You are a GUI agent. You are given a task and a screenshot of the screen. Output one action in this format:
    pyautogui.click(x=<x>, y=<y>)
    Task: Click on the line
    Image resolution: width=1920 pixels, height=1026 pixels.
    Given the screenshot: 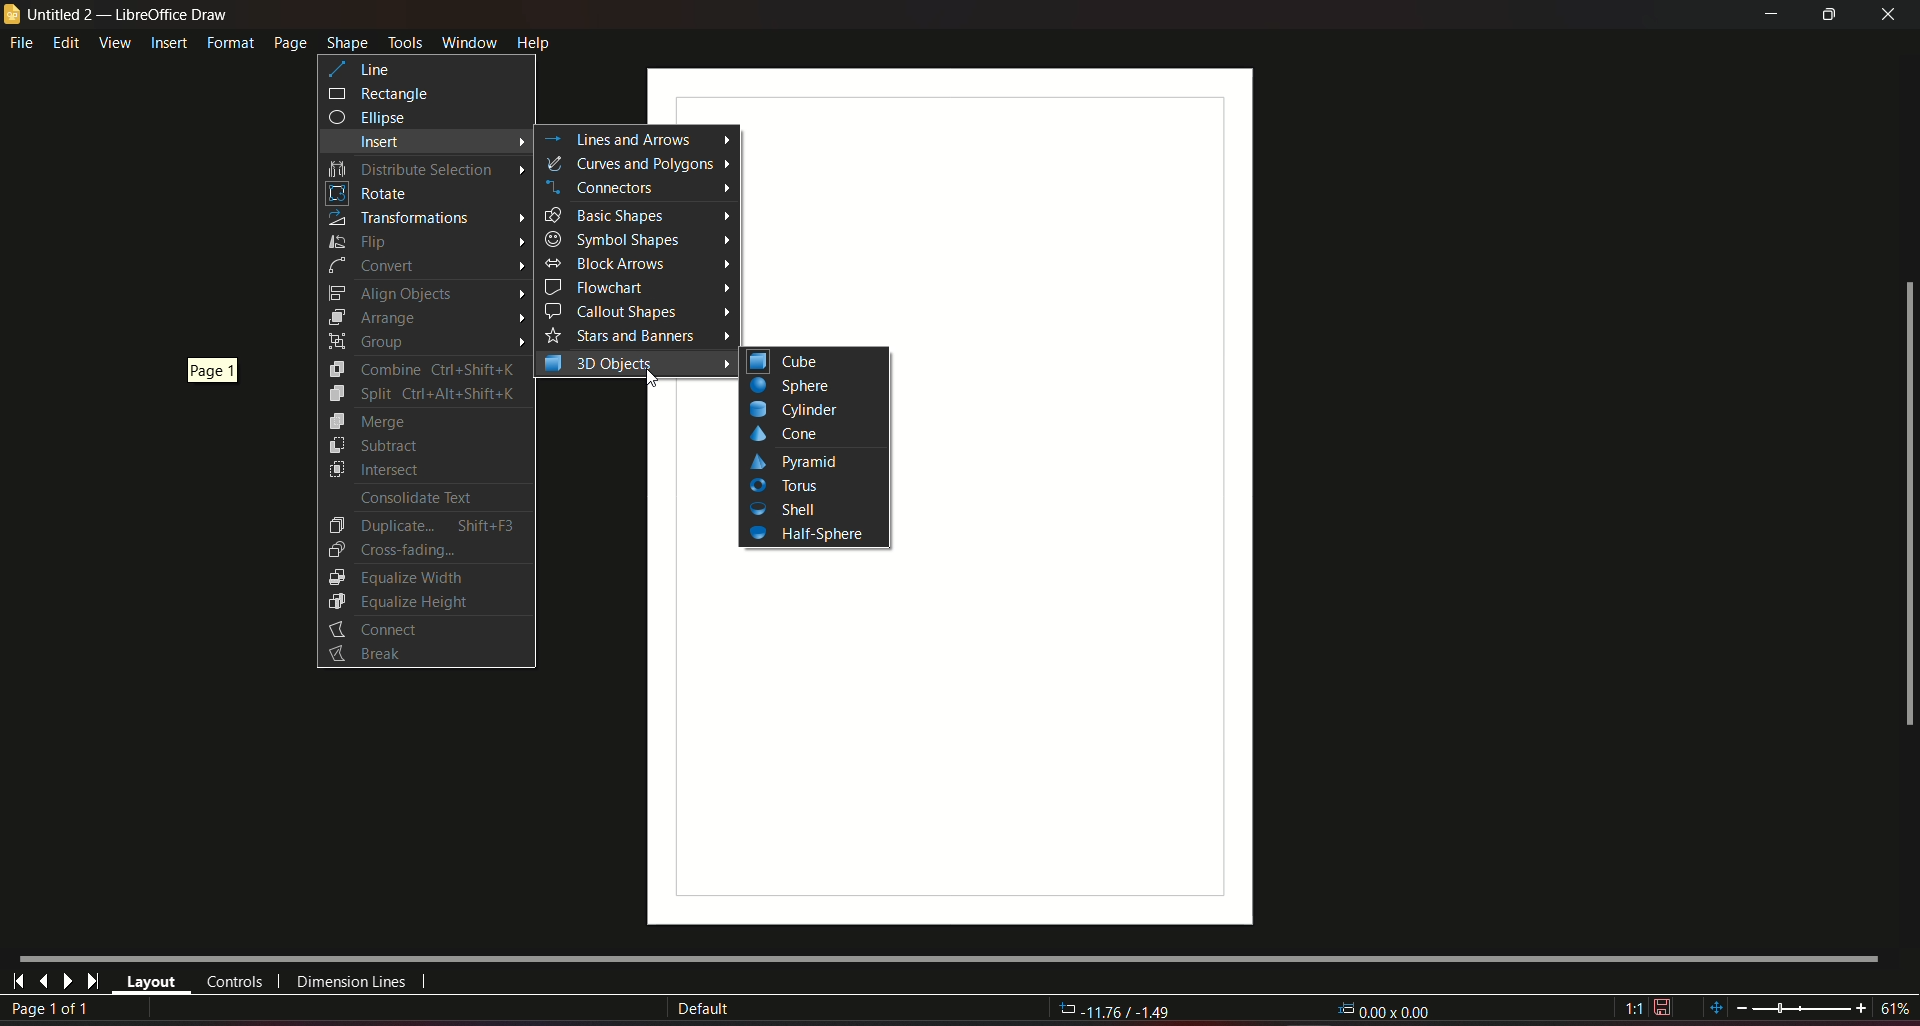 What is the action you would take?
    pyautogui.click(x=367, y=69)
    